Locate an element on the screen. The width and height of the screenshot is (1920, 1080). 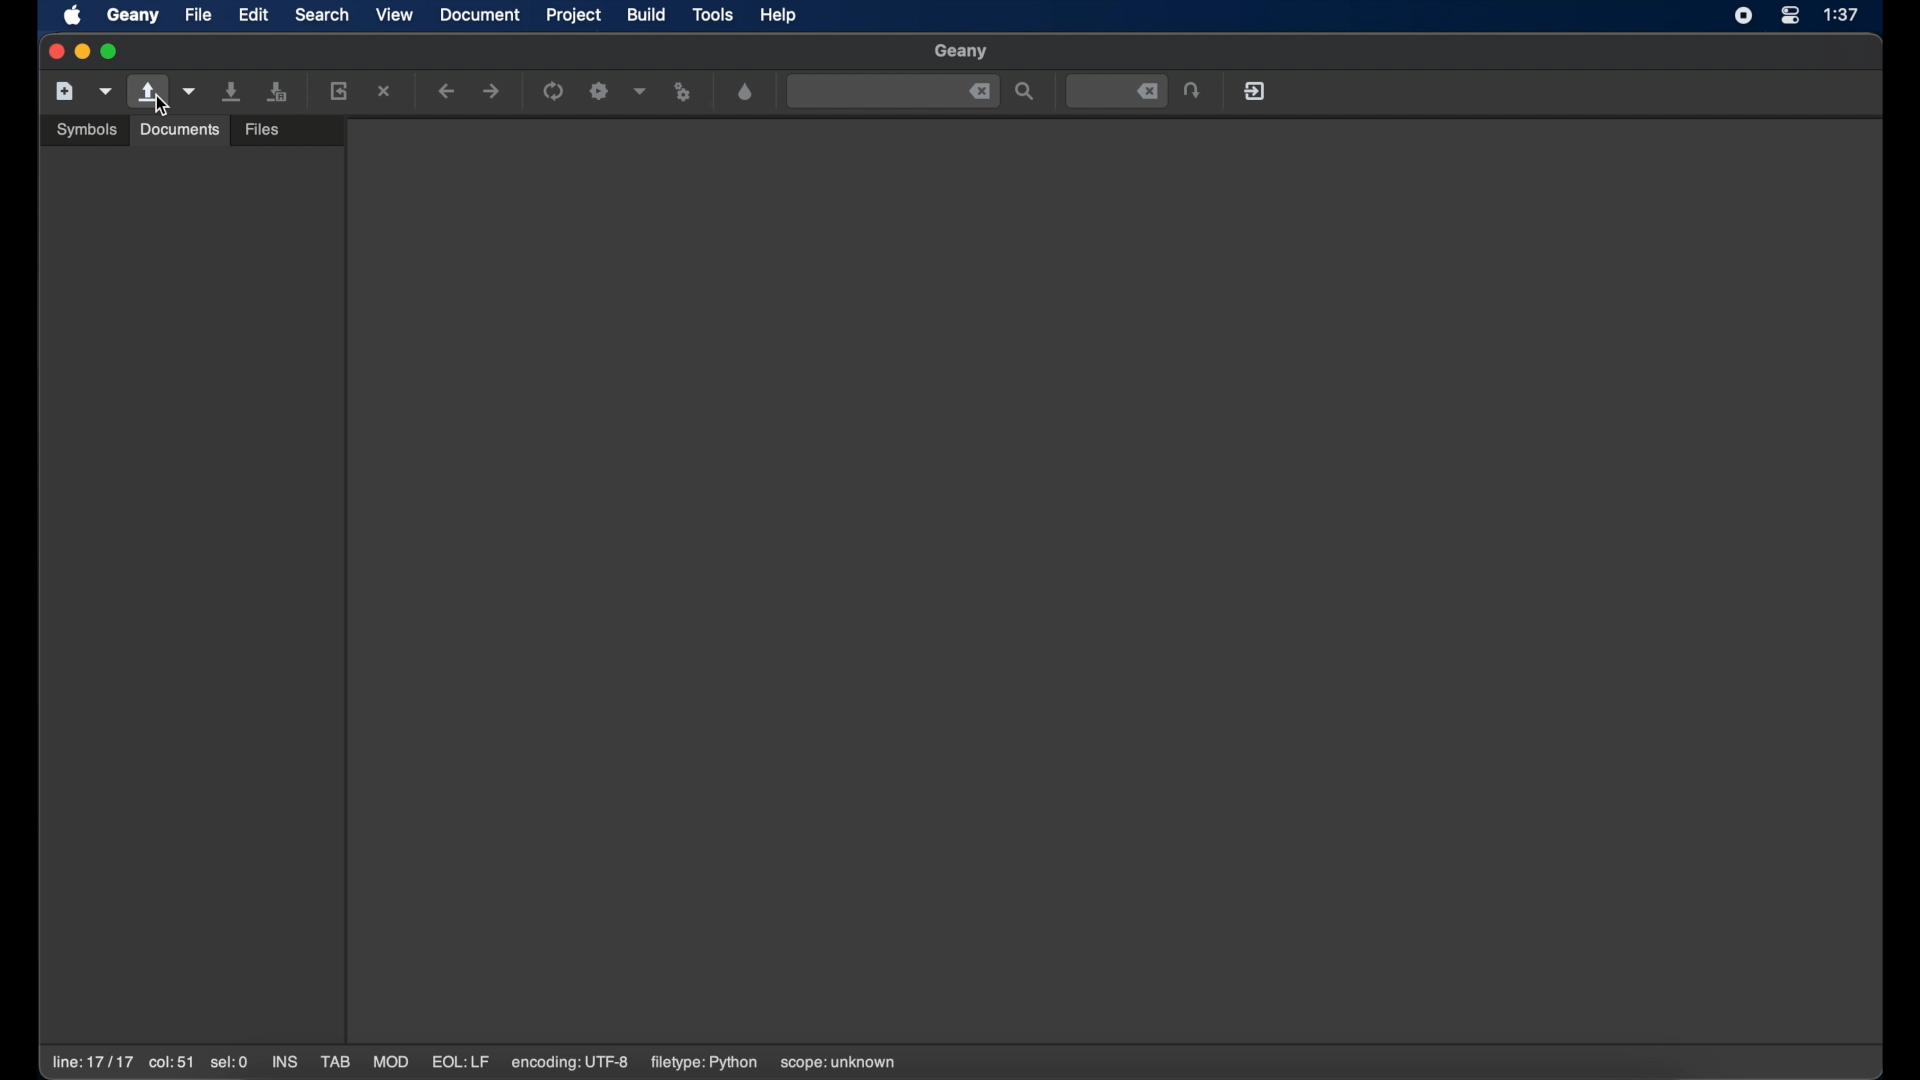
geany is located at coordinates (132, 15).